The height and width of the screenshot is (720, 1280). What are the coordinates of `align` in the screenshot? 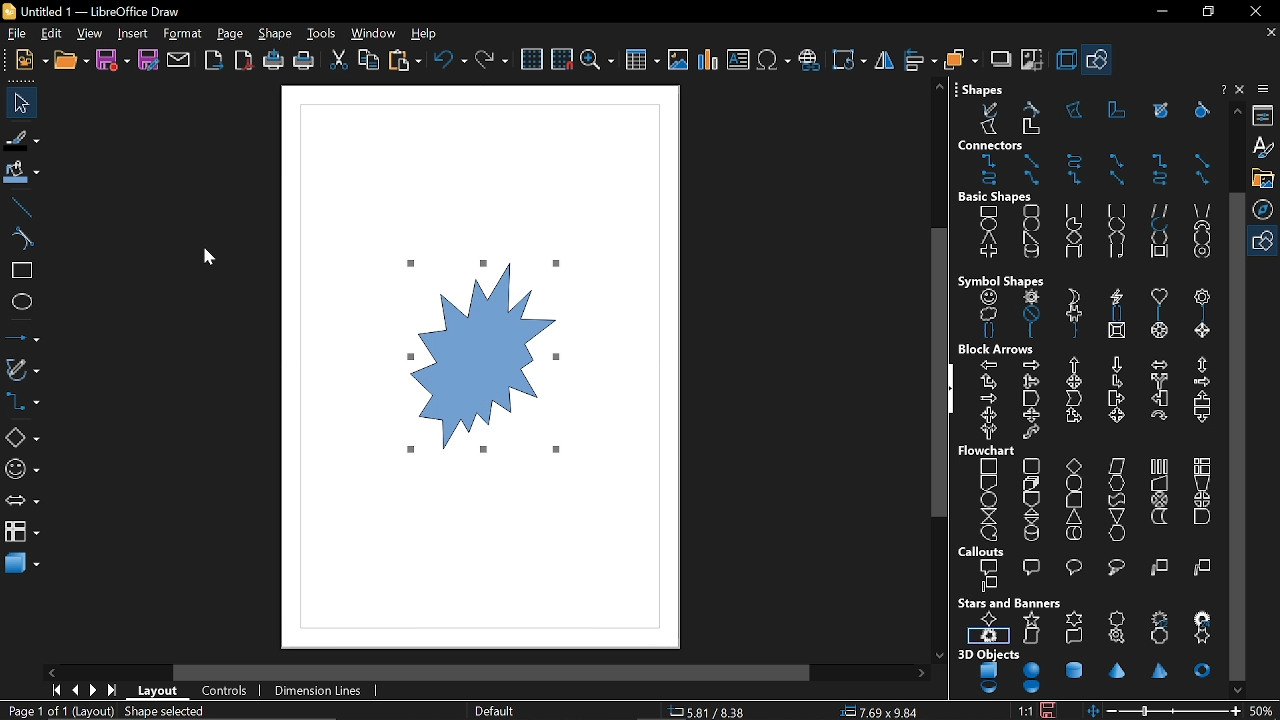 It's located at (918, 60).